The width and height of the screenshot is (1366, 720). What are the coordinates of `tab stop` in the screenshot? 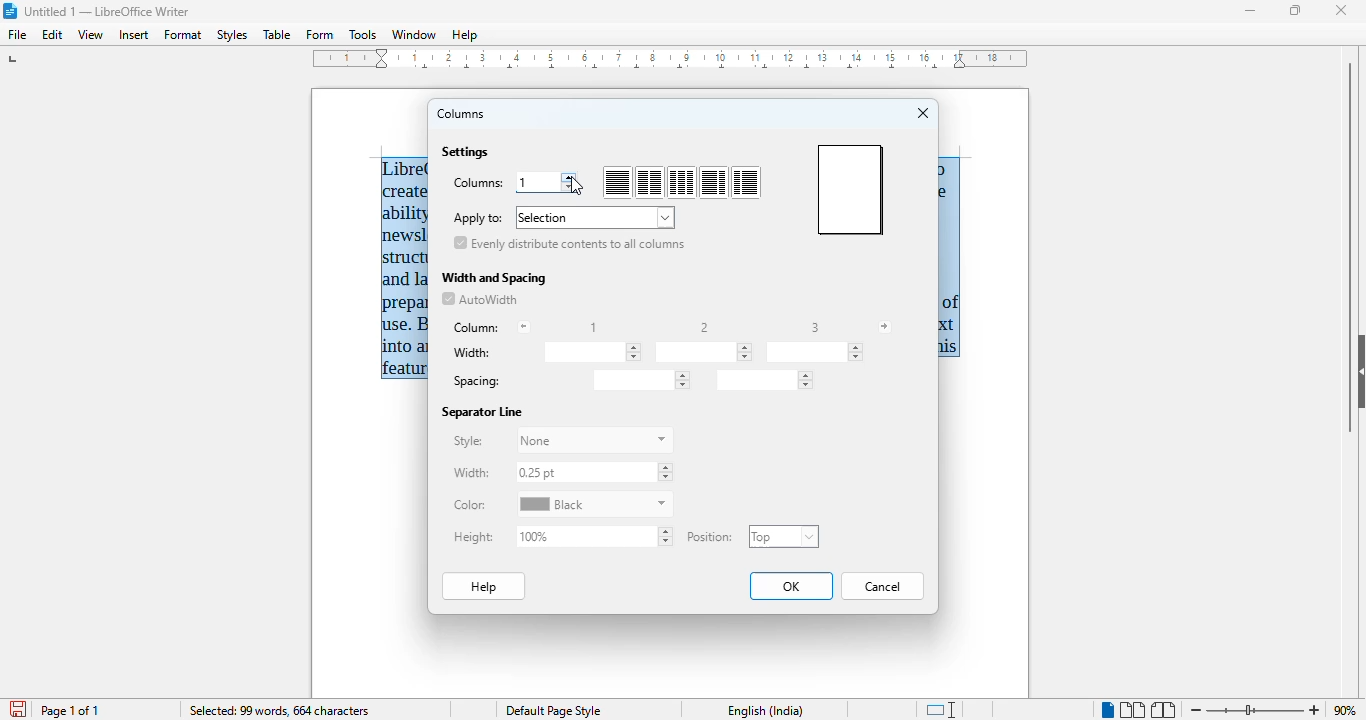 It's located at (27, 59).